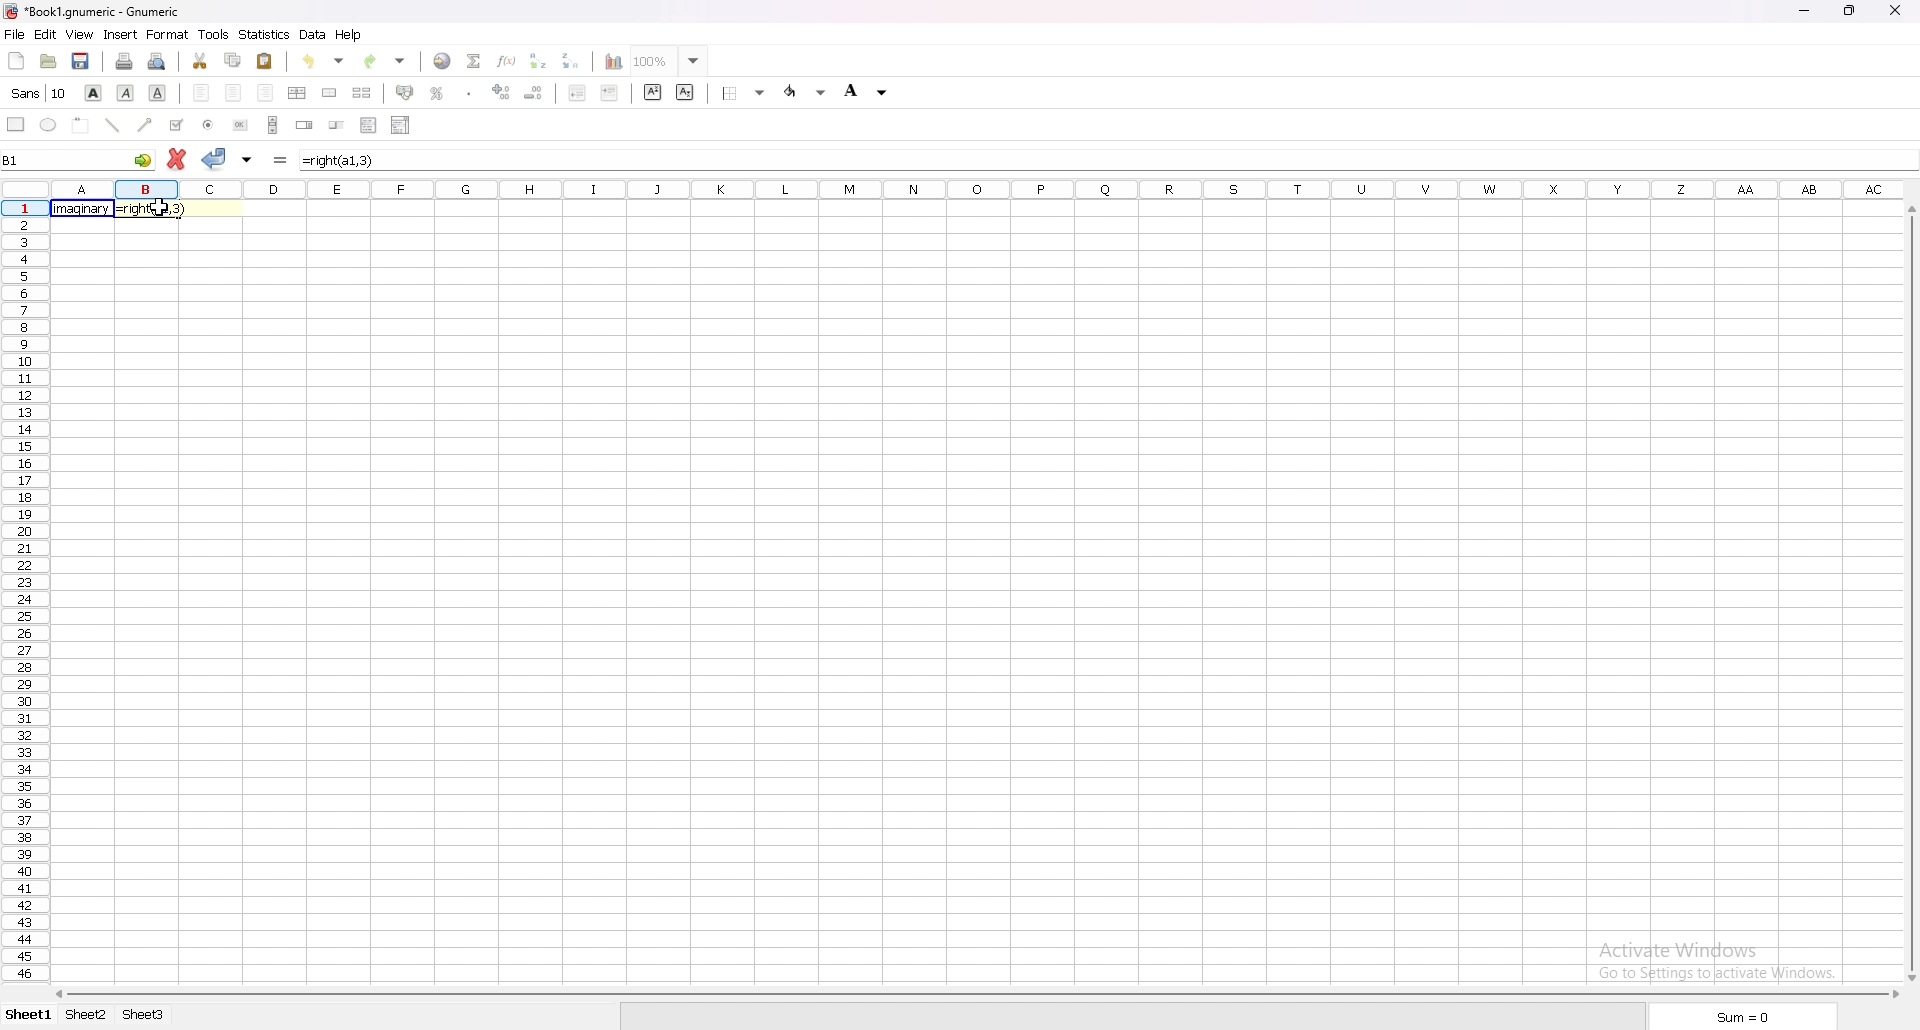 The image size is (1920, 1030). What do you see at coordinates (1910, 591) in the screenshot?
I see `scroll bar` at bounding box center [1910, 591].